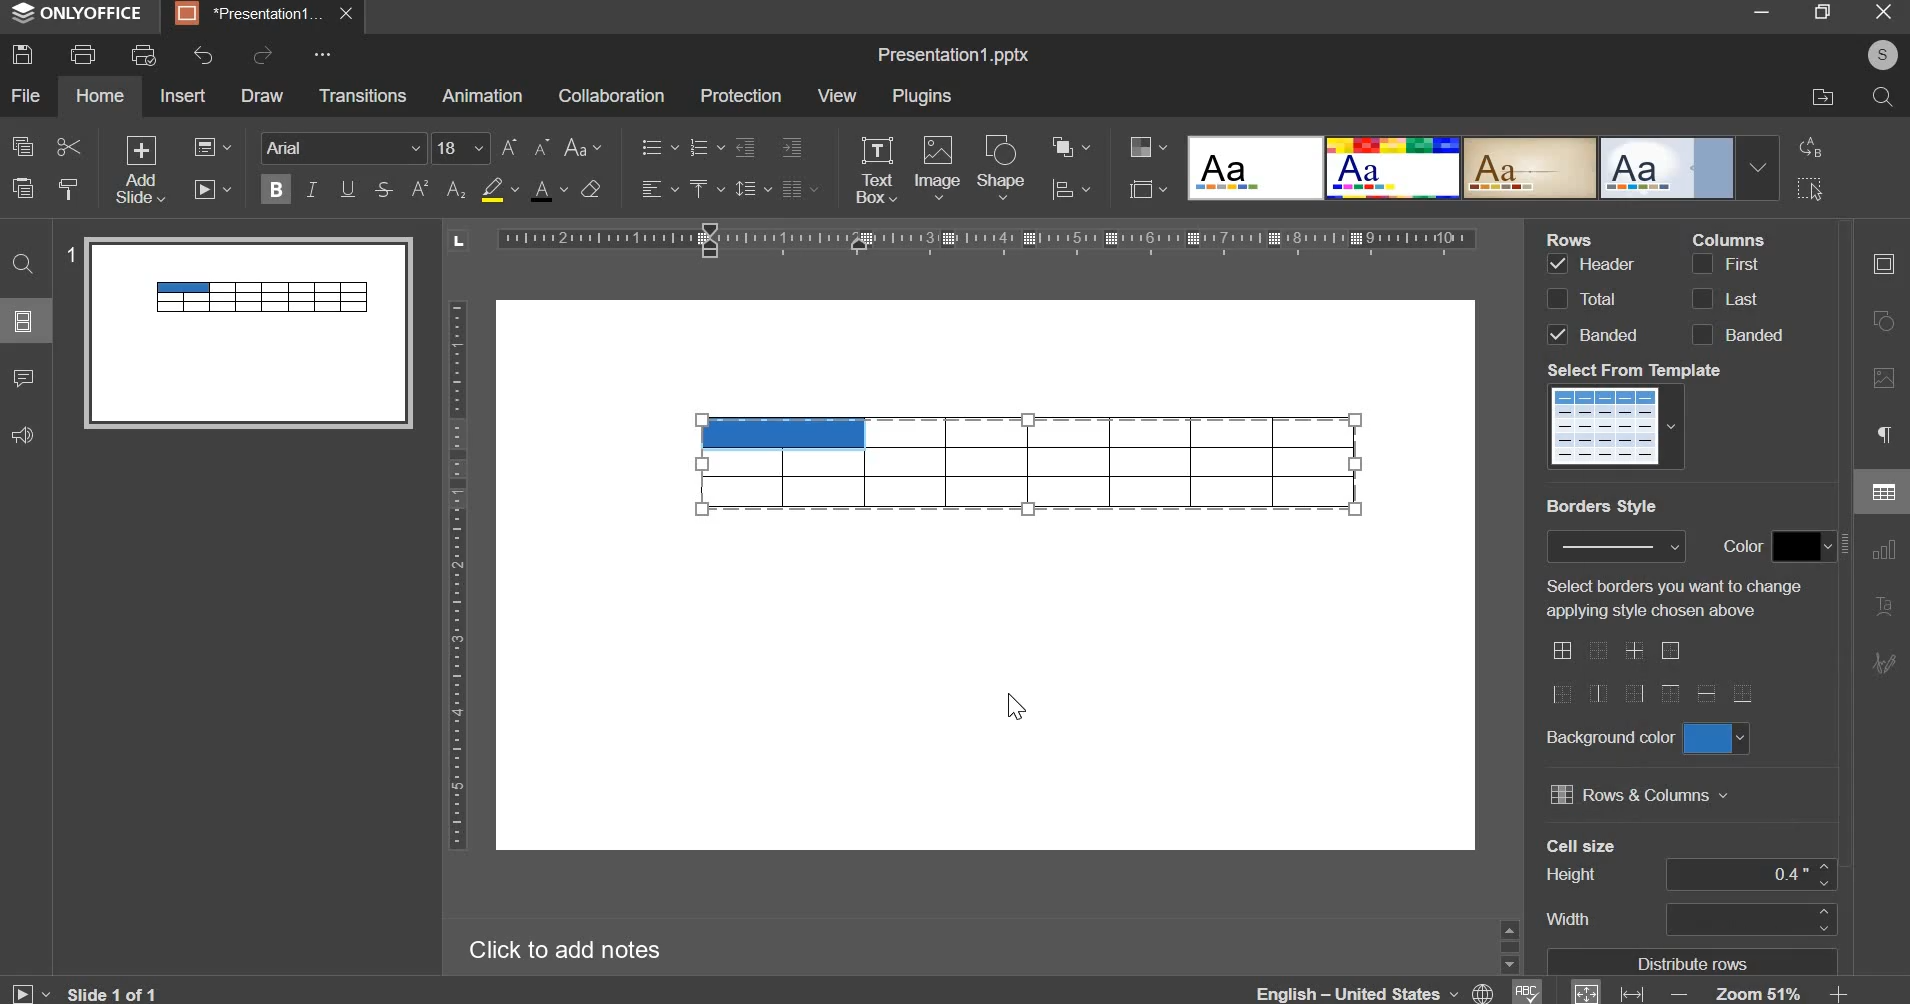  Describe the element at coordinates (99, 95) in the screenshot. I see `home` at that location.